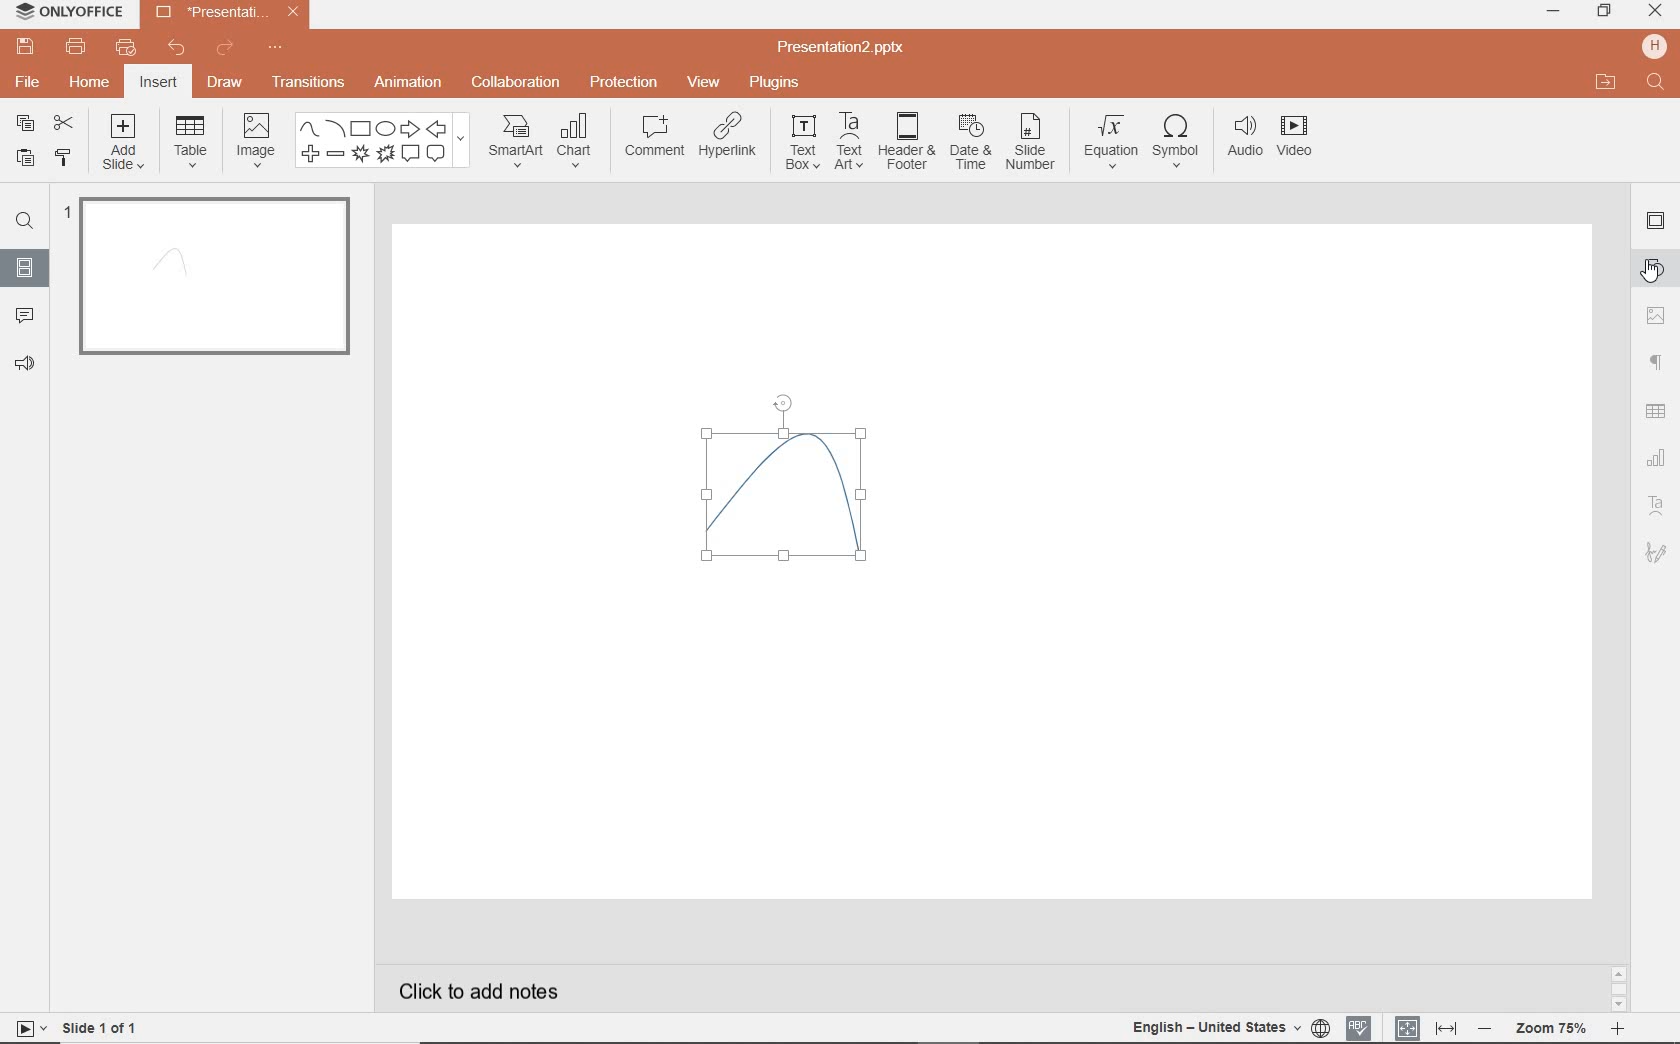 This screenshot has width=1680, height=1044. I want to click on COPY, so click(20, 123).